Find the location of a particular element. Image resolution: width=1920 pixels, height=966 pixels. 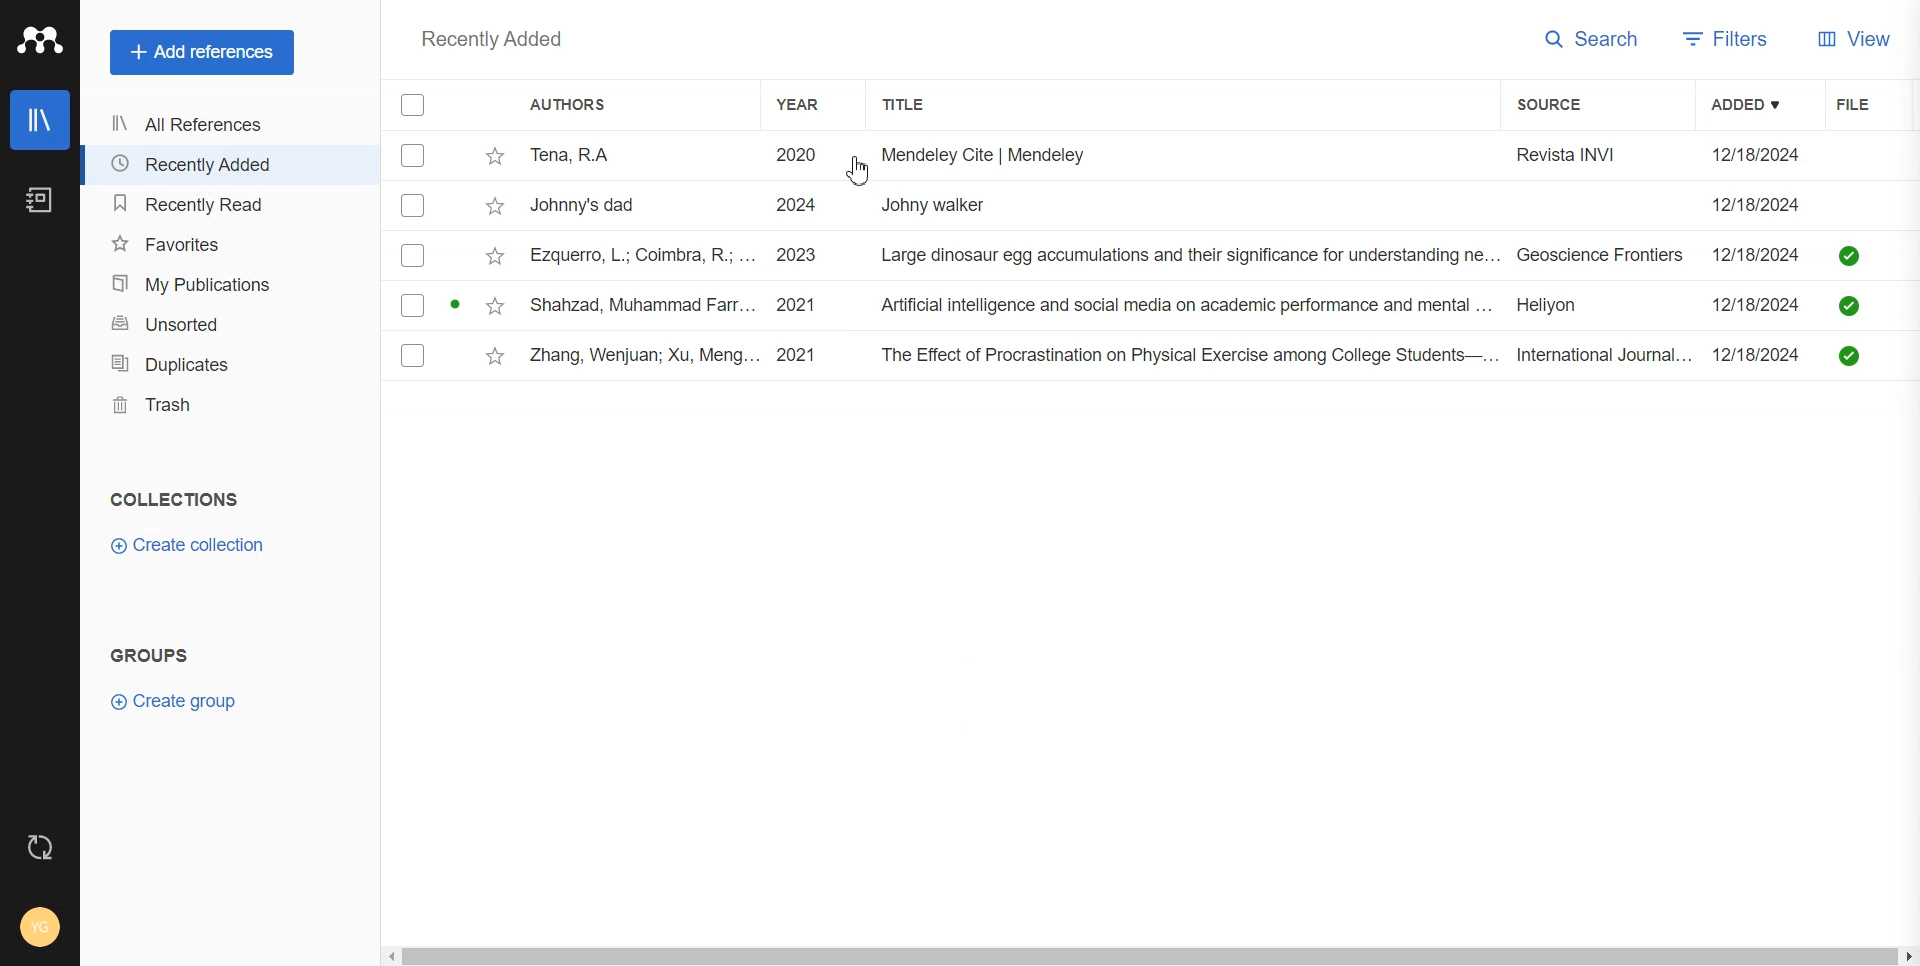

12/18/2024 is located at coordinates (1758, 204).